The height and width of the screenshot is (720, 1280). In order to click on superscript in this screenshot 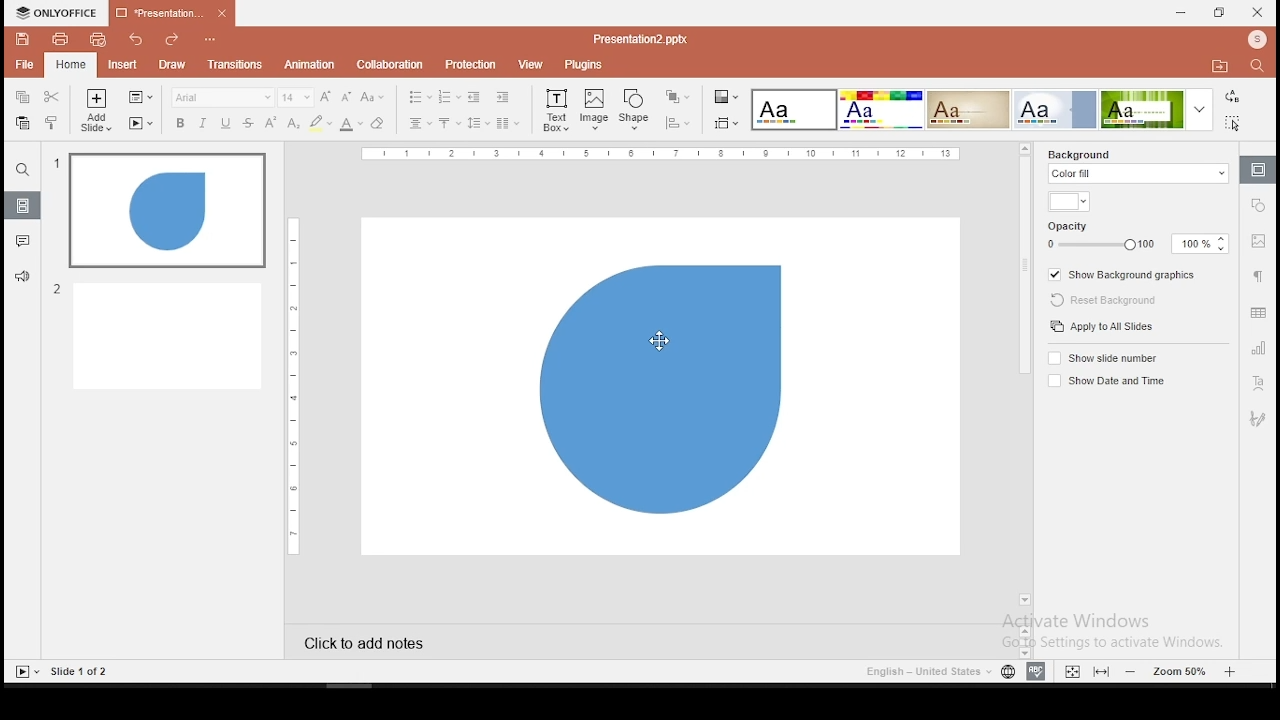, I will do `click(272, 122)`.